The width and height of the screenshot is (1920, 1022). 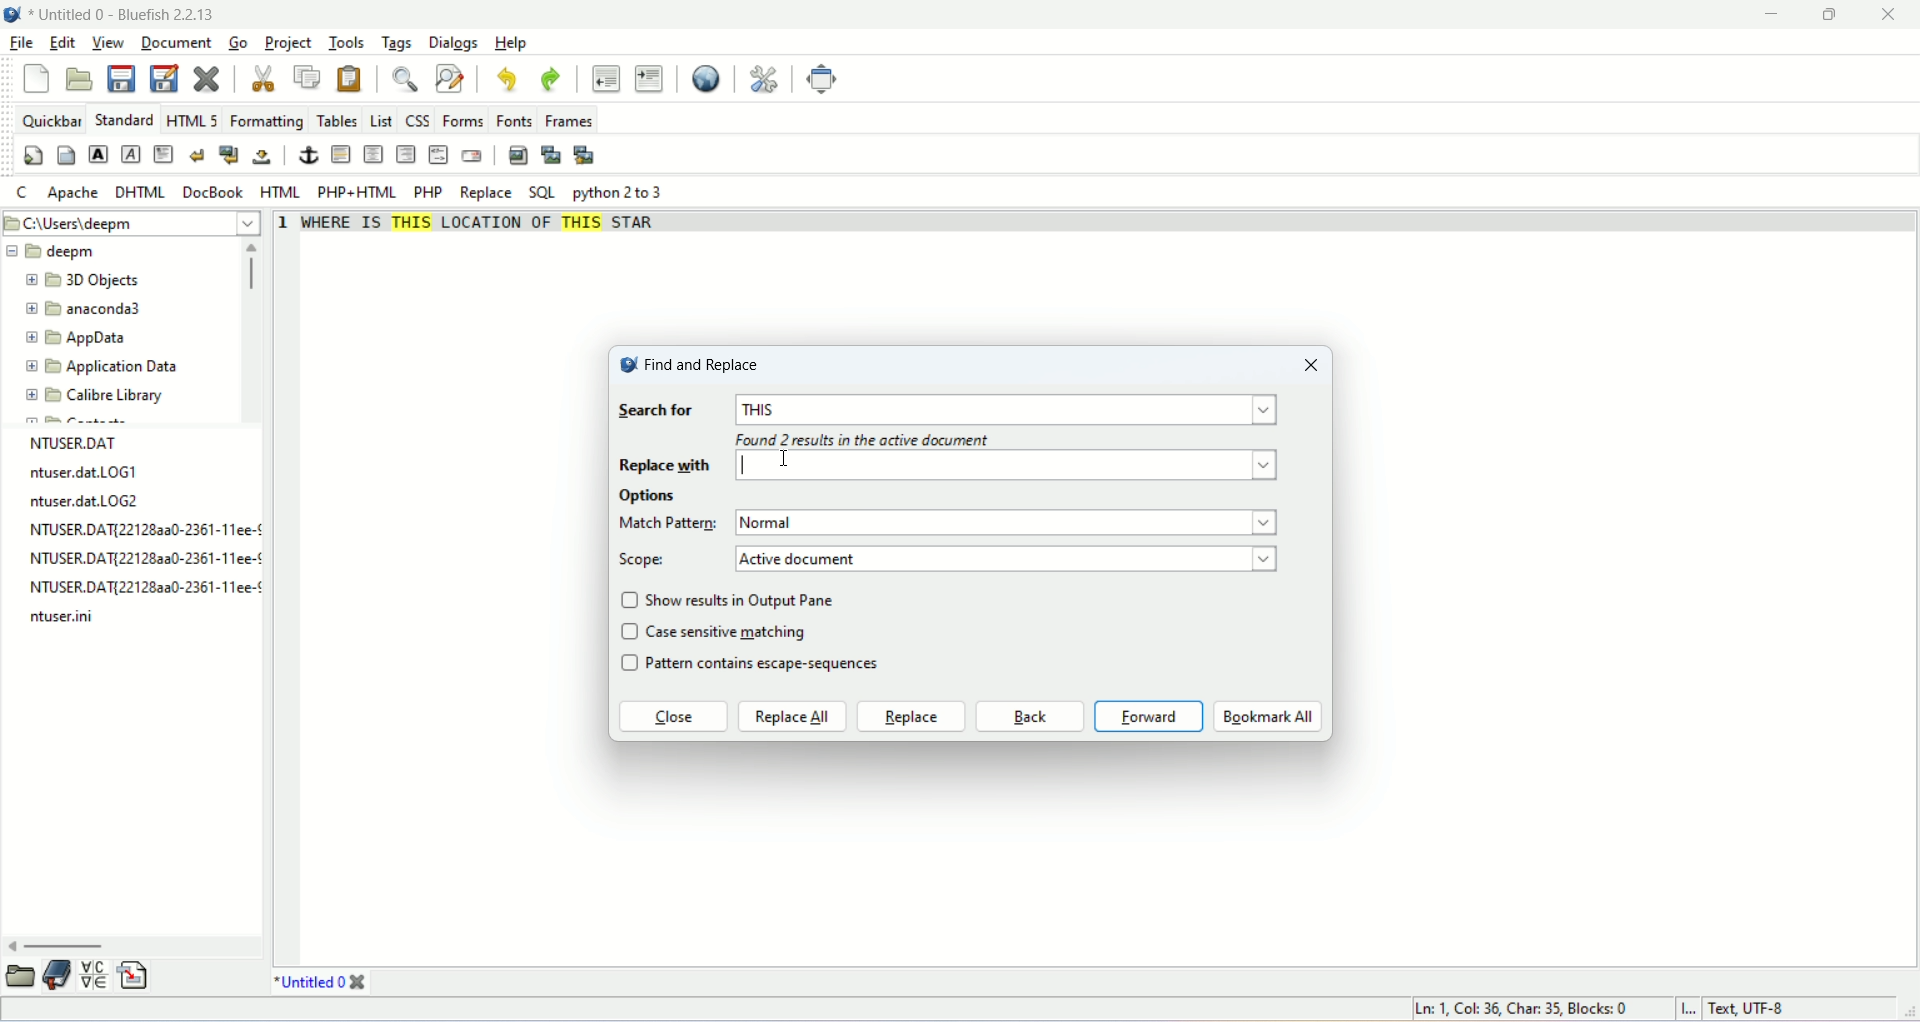 What do you see at coordinates (553, 157) in the screenshot?
I see `insert thumbnail` at bounding box center [553, 157].